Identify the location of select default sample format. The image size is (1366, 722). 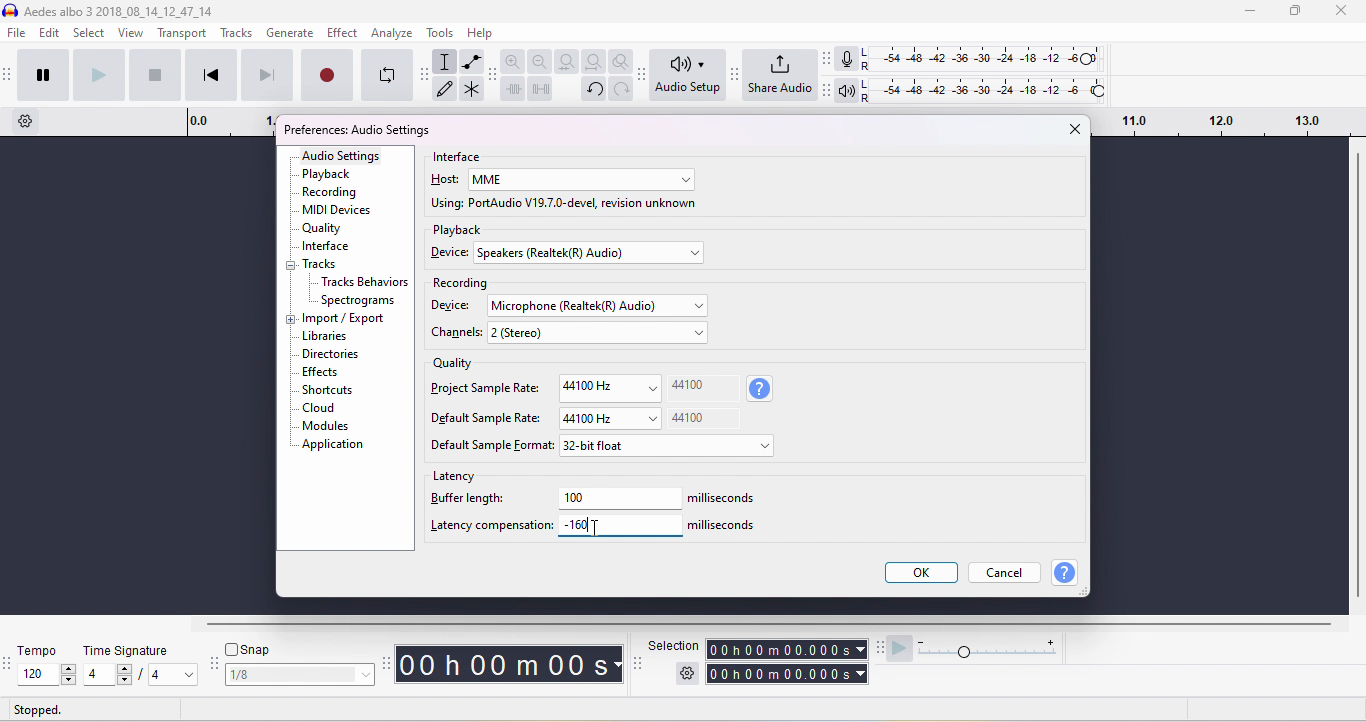
(669, 449).